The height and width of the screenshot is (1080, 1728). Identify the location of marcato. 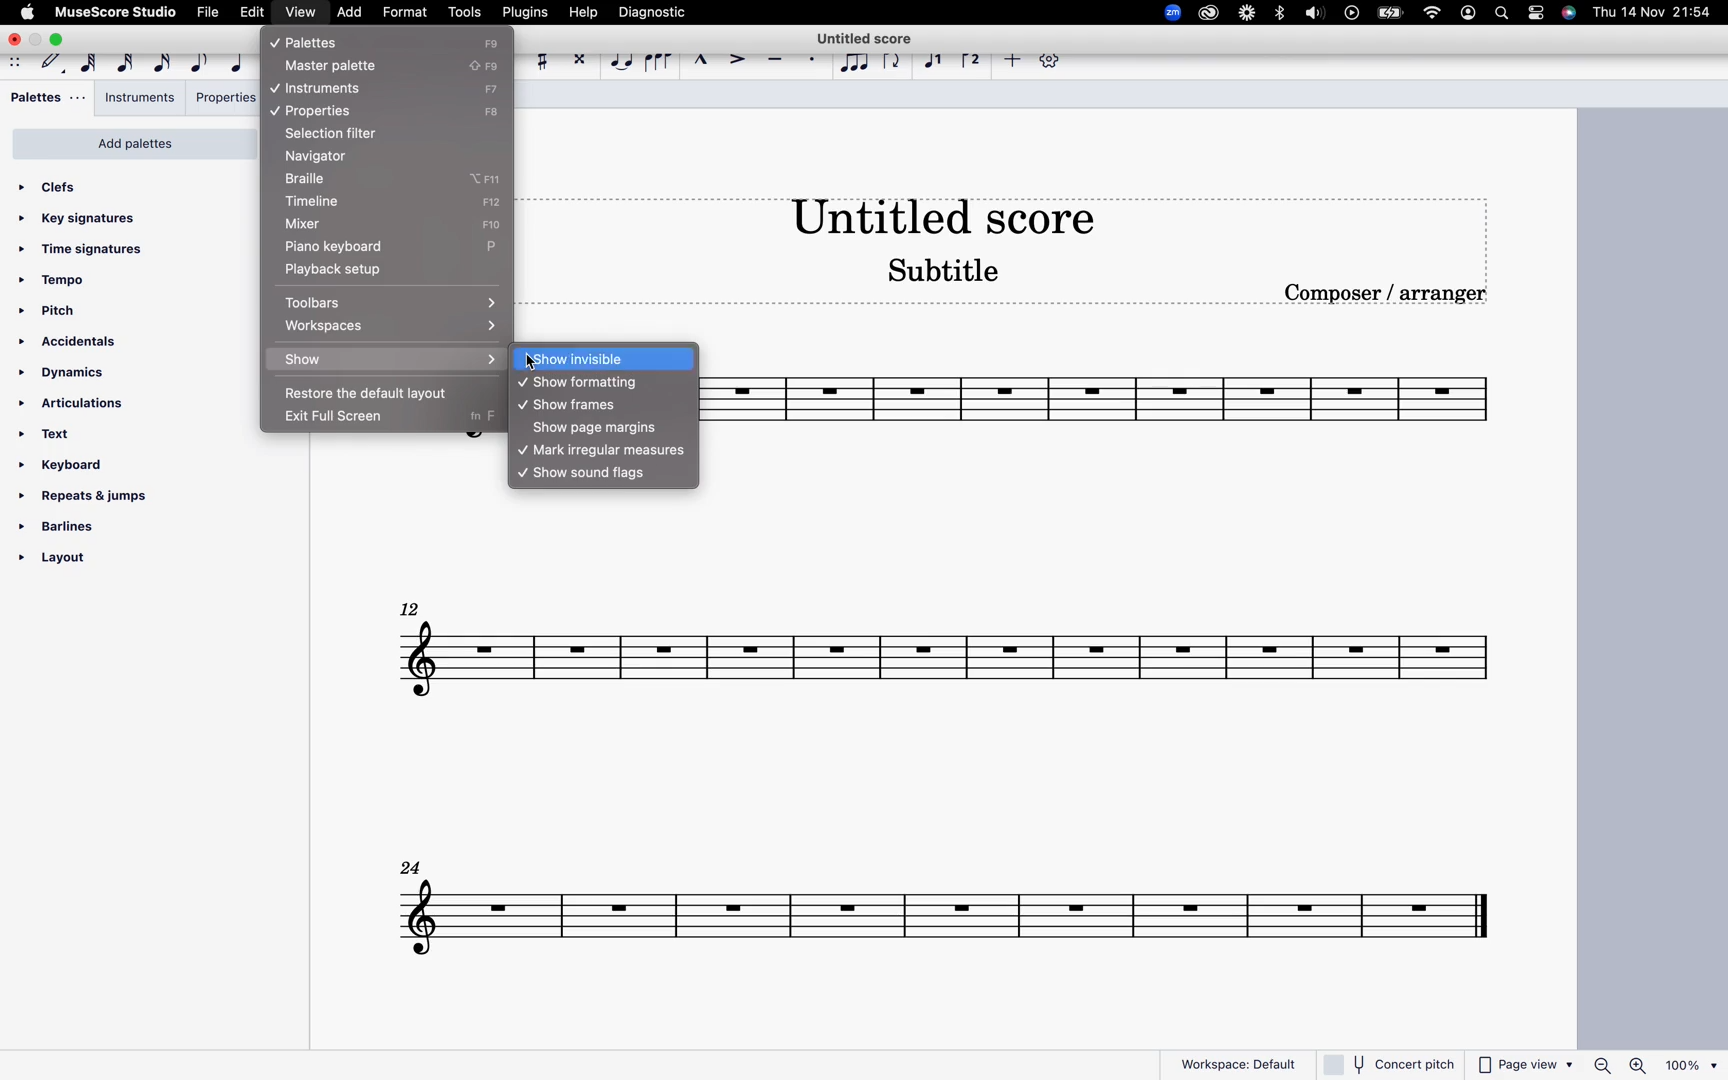
(698, 59).